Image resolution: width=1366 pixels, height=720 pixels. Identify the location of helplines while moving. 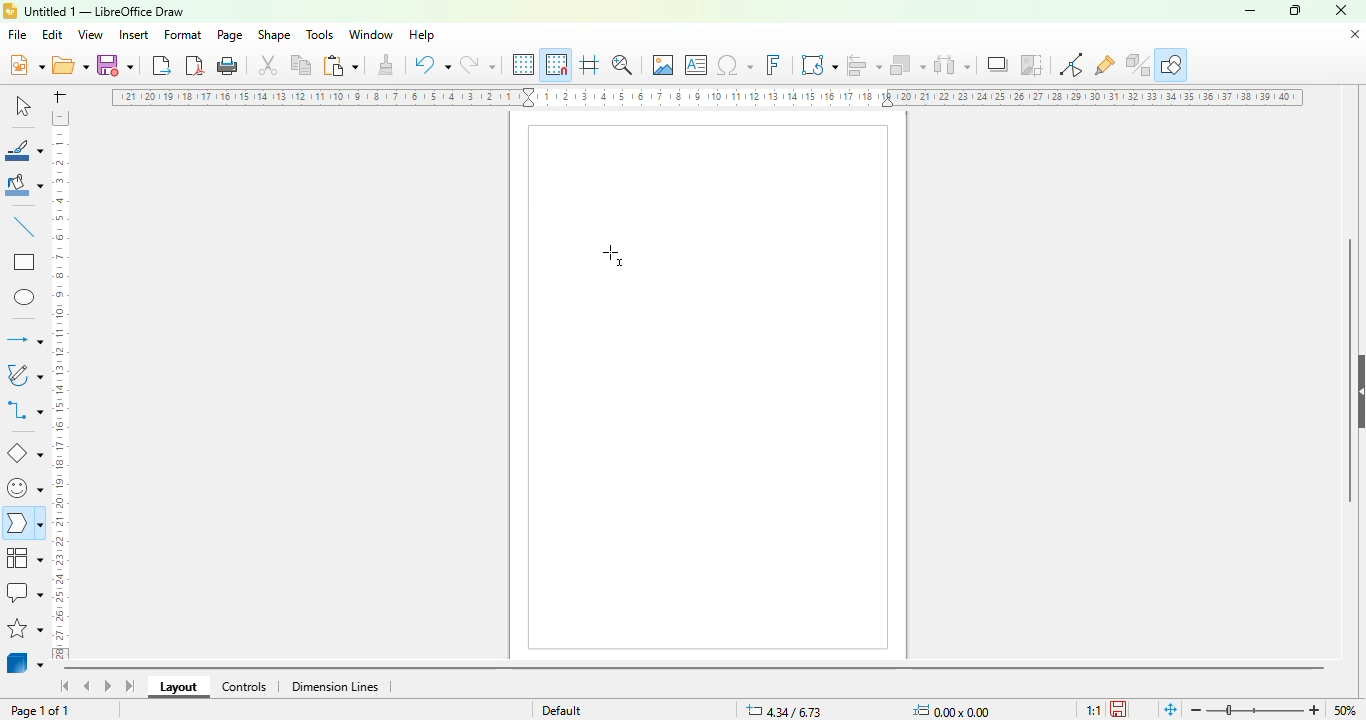
(590, 64).